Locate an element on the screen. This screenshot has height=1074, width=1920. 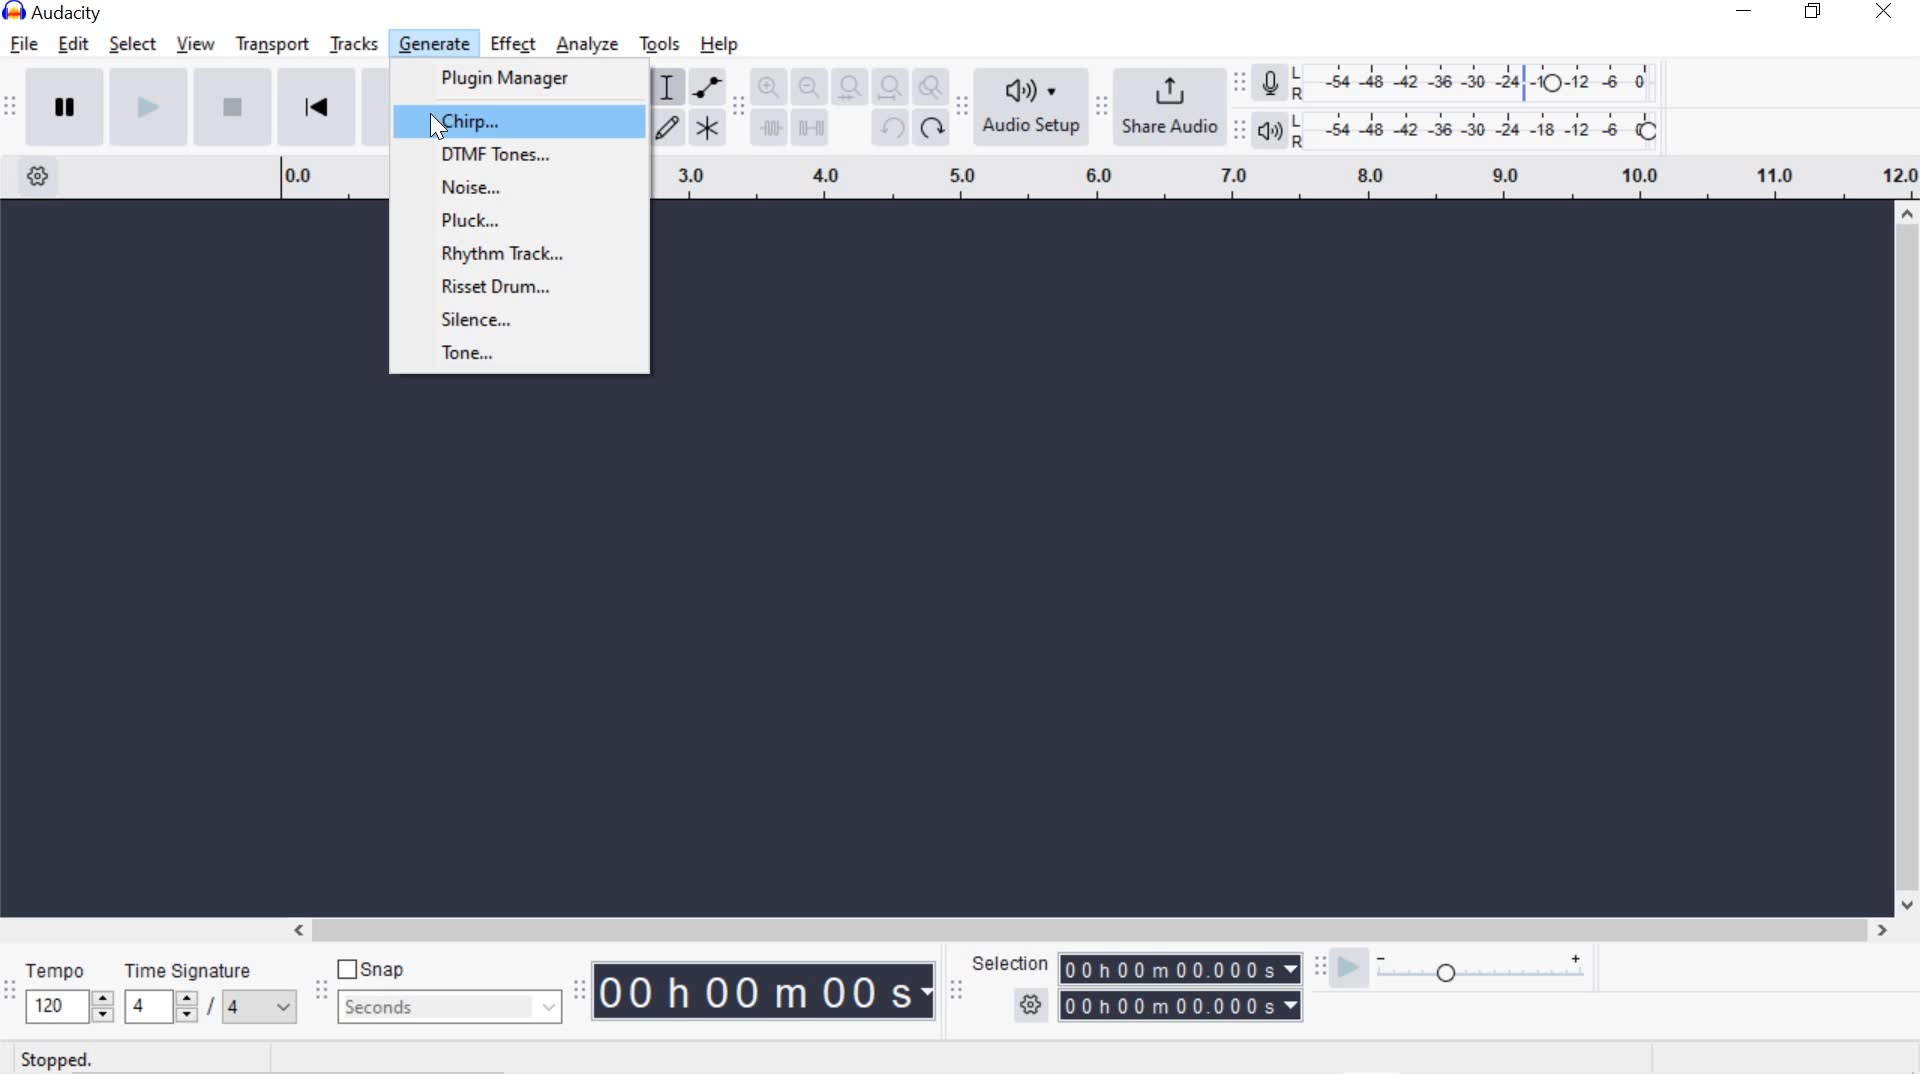
minimize is located at coordinates (1744, 9).